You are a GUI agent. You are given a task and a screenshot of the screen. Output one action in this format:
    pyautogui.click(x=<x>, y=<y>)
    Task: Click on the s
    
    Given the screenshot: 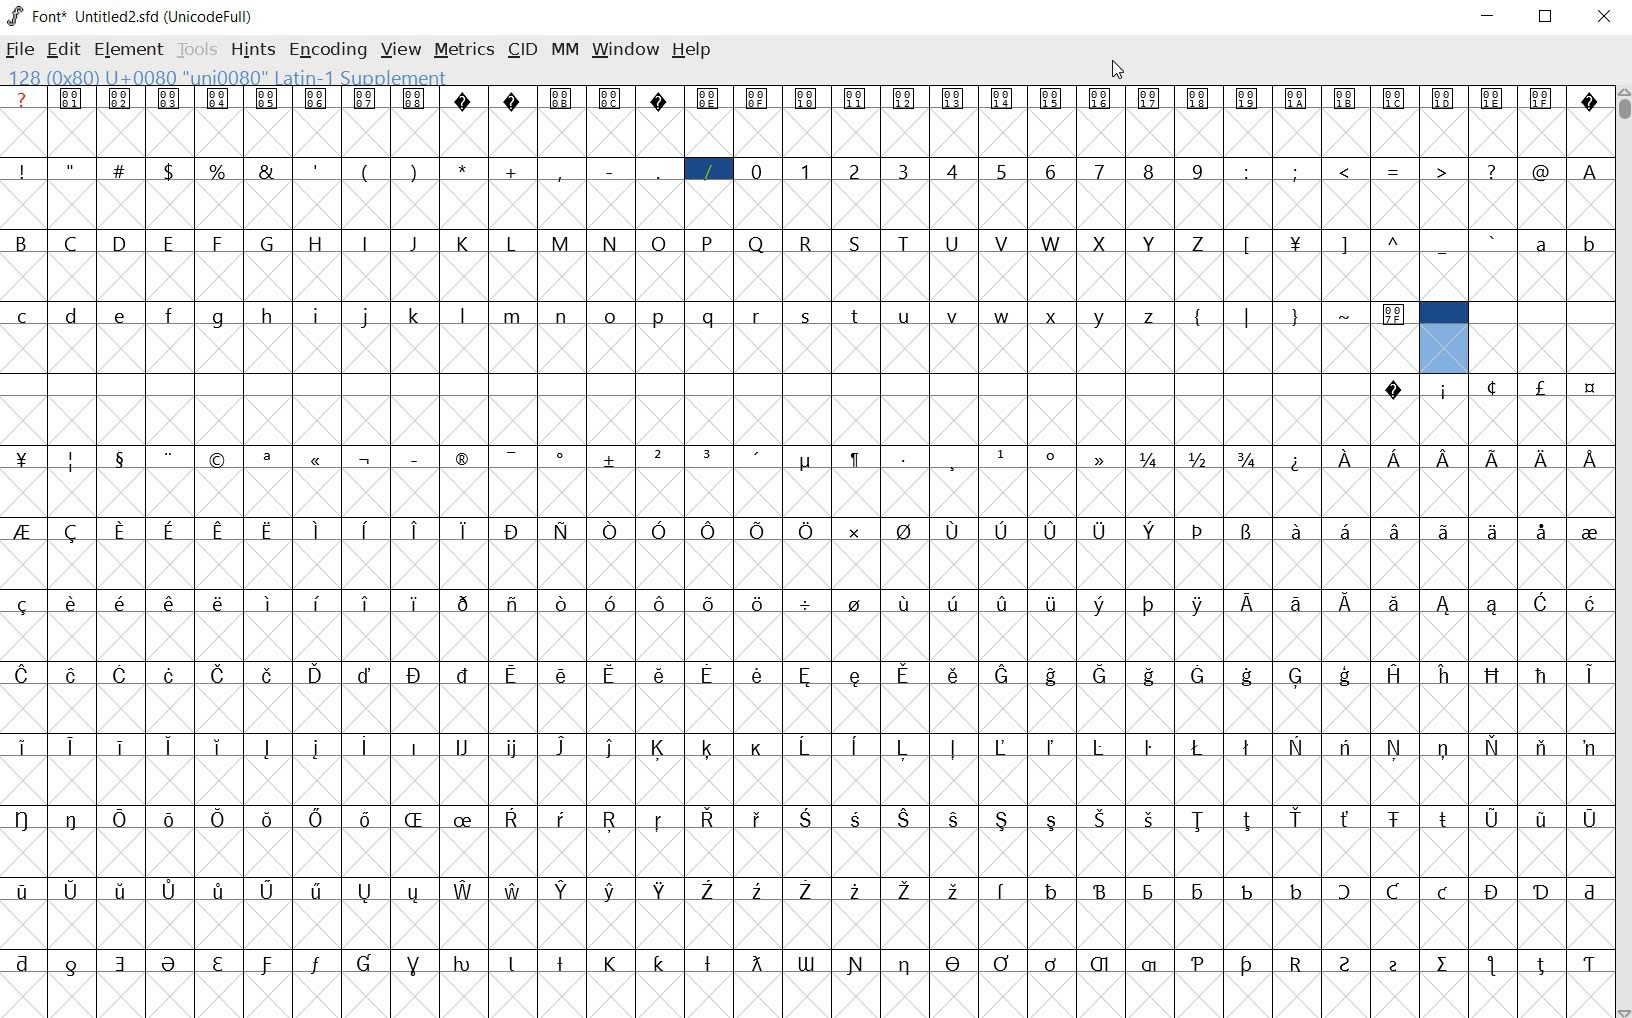 What is the action you would take?
    pyautogui.click(x=807, y=314)
    